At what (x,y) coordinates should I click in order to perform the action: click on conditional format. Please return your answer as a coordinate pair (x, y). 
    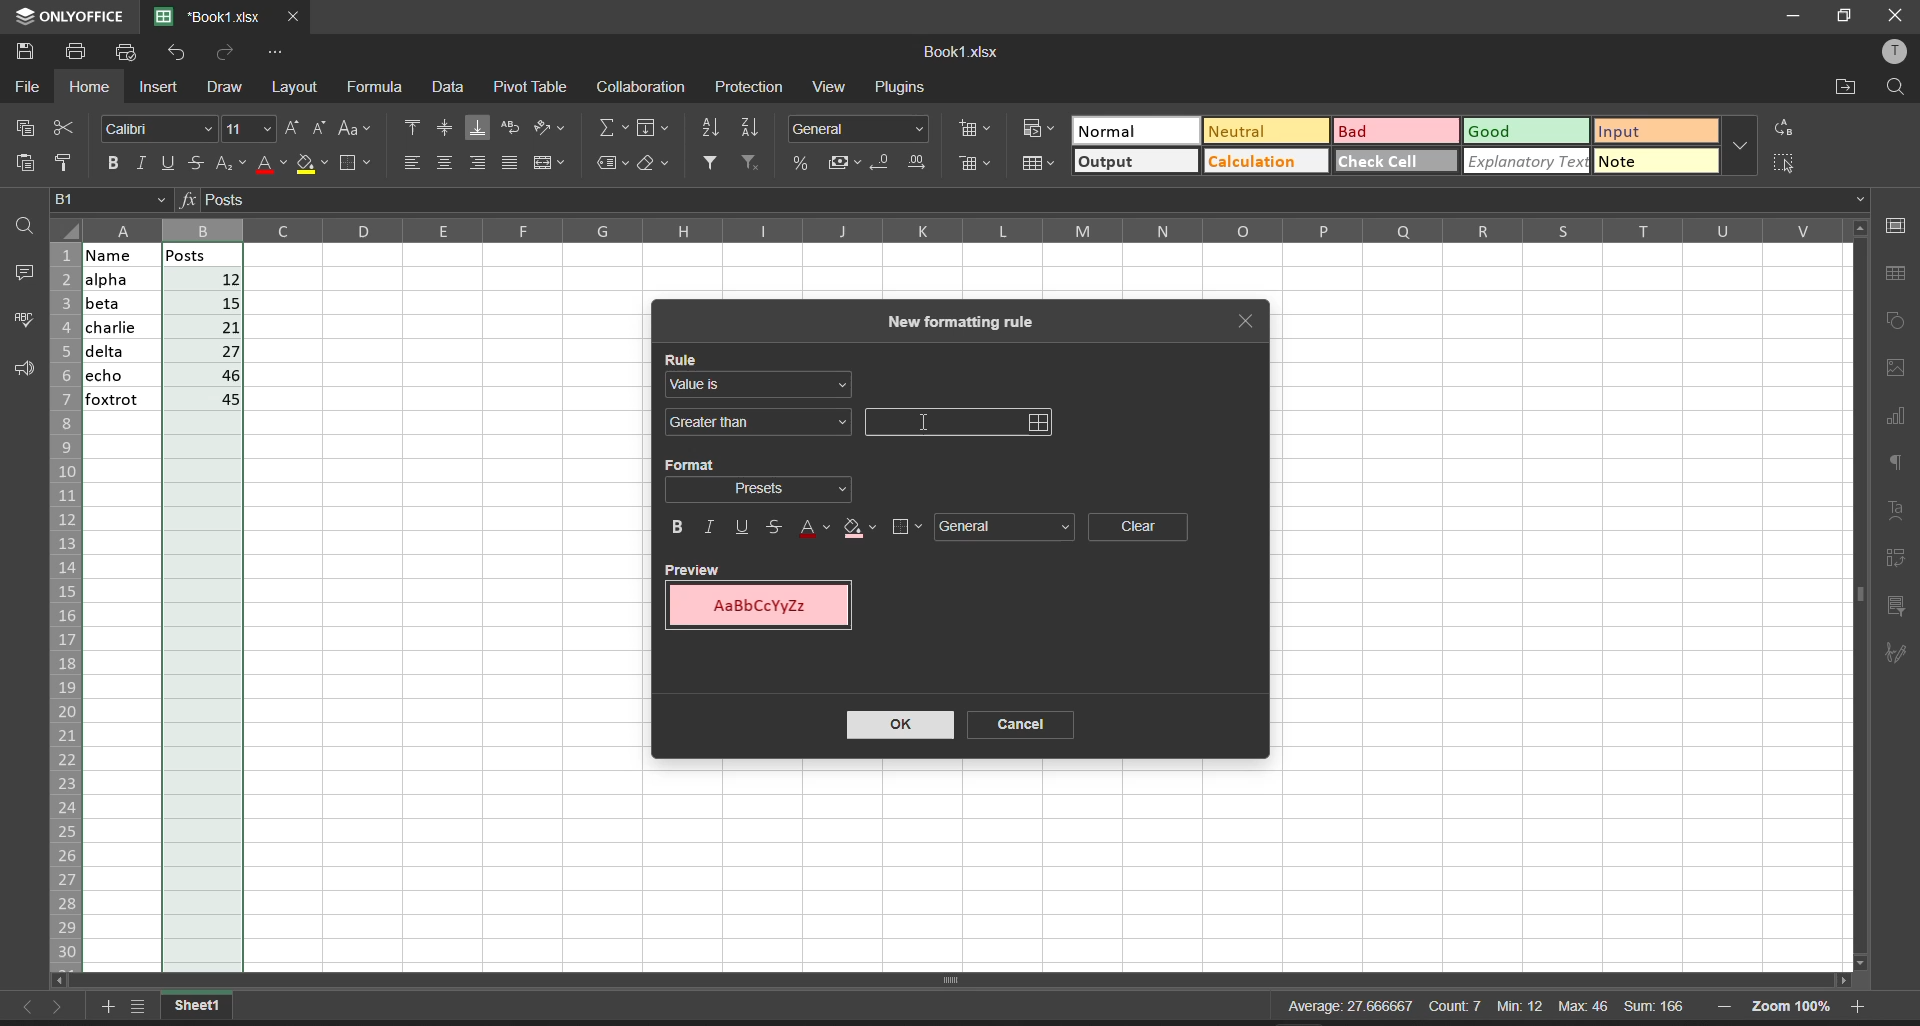
    Looking at the image, I should click on (1044, 130).